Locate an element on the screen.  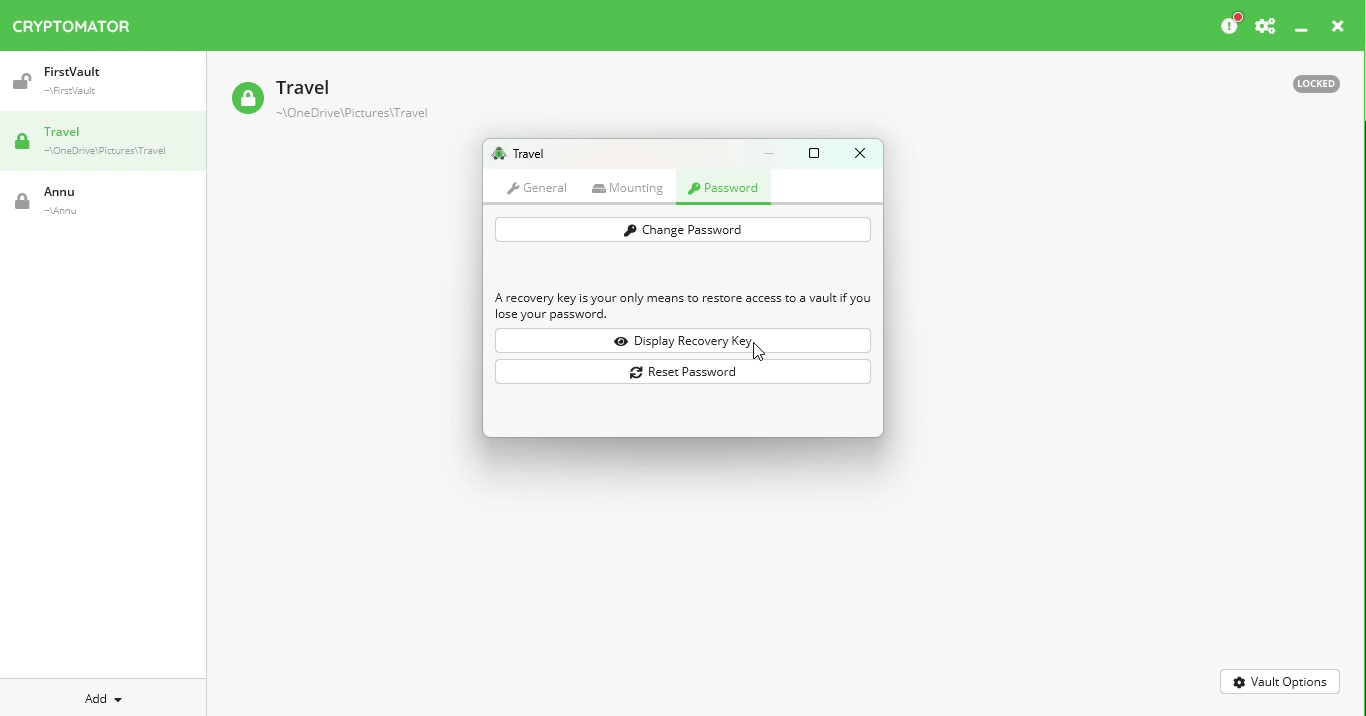
Cursor is located at coordinates (760, 352).